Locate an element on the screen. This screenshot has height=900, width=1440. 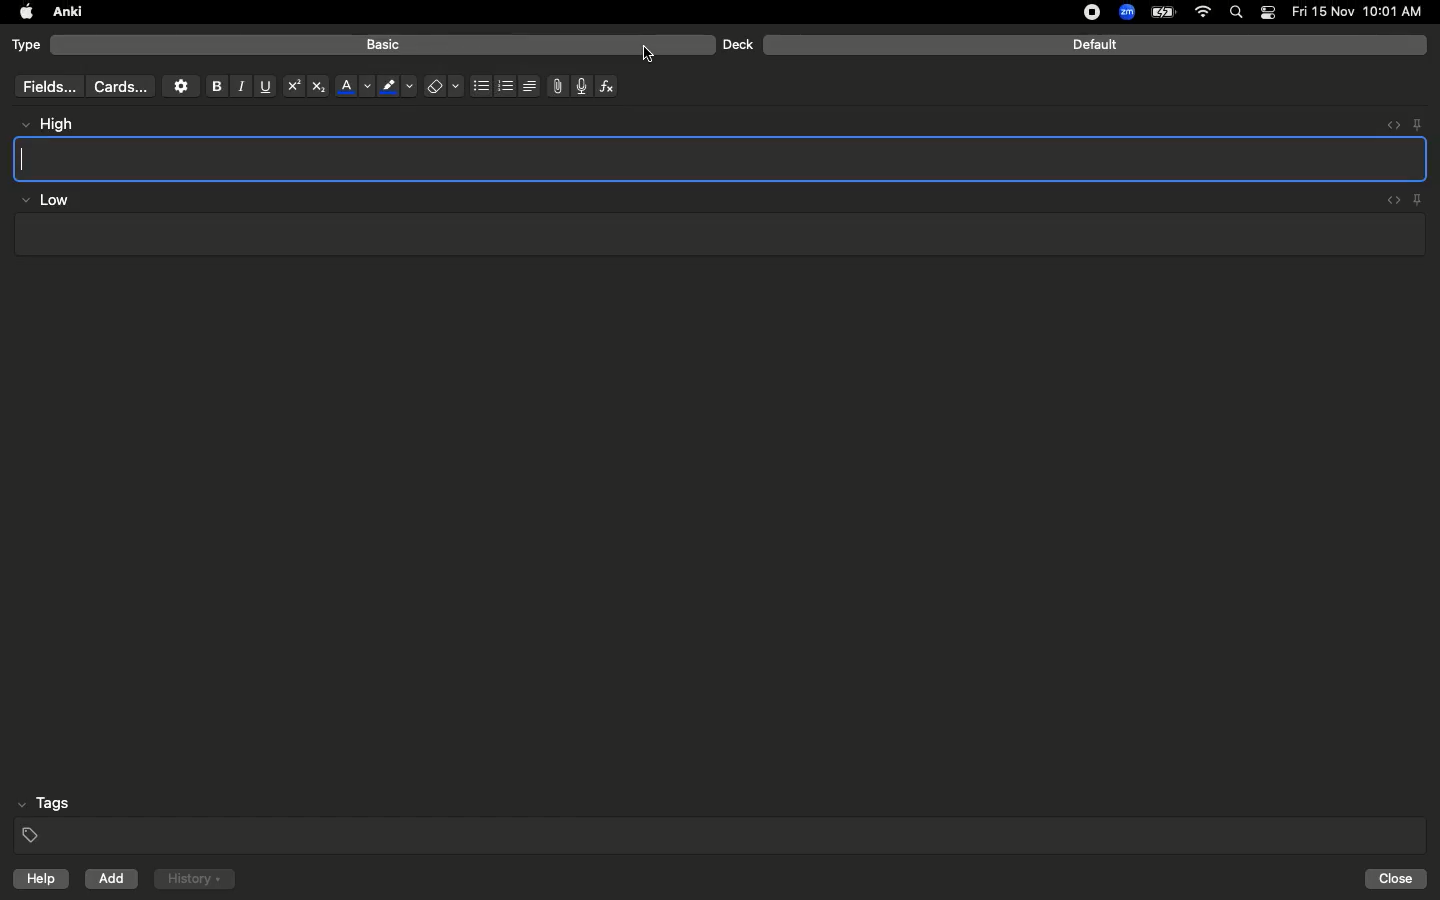
Numbered bullets is located at coordinates (506, 86).